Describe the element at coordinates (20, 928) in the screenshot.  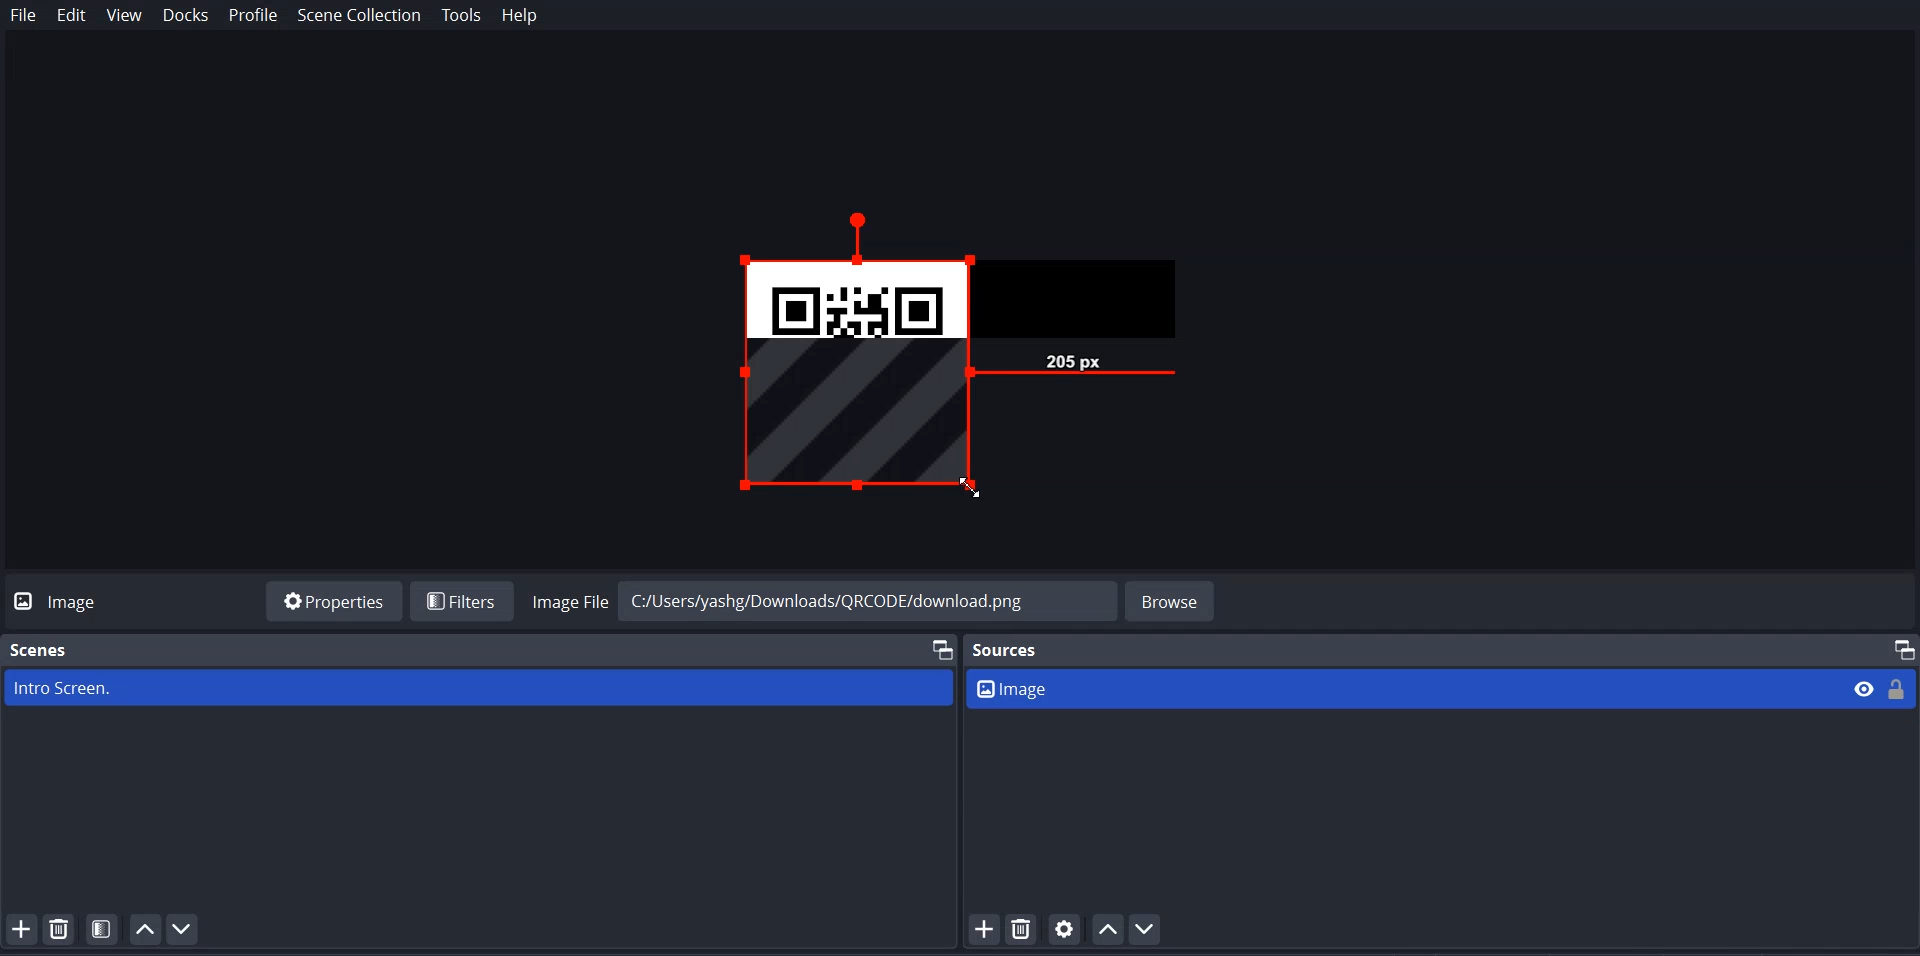
I see `Add Scene` at that location.